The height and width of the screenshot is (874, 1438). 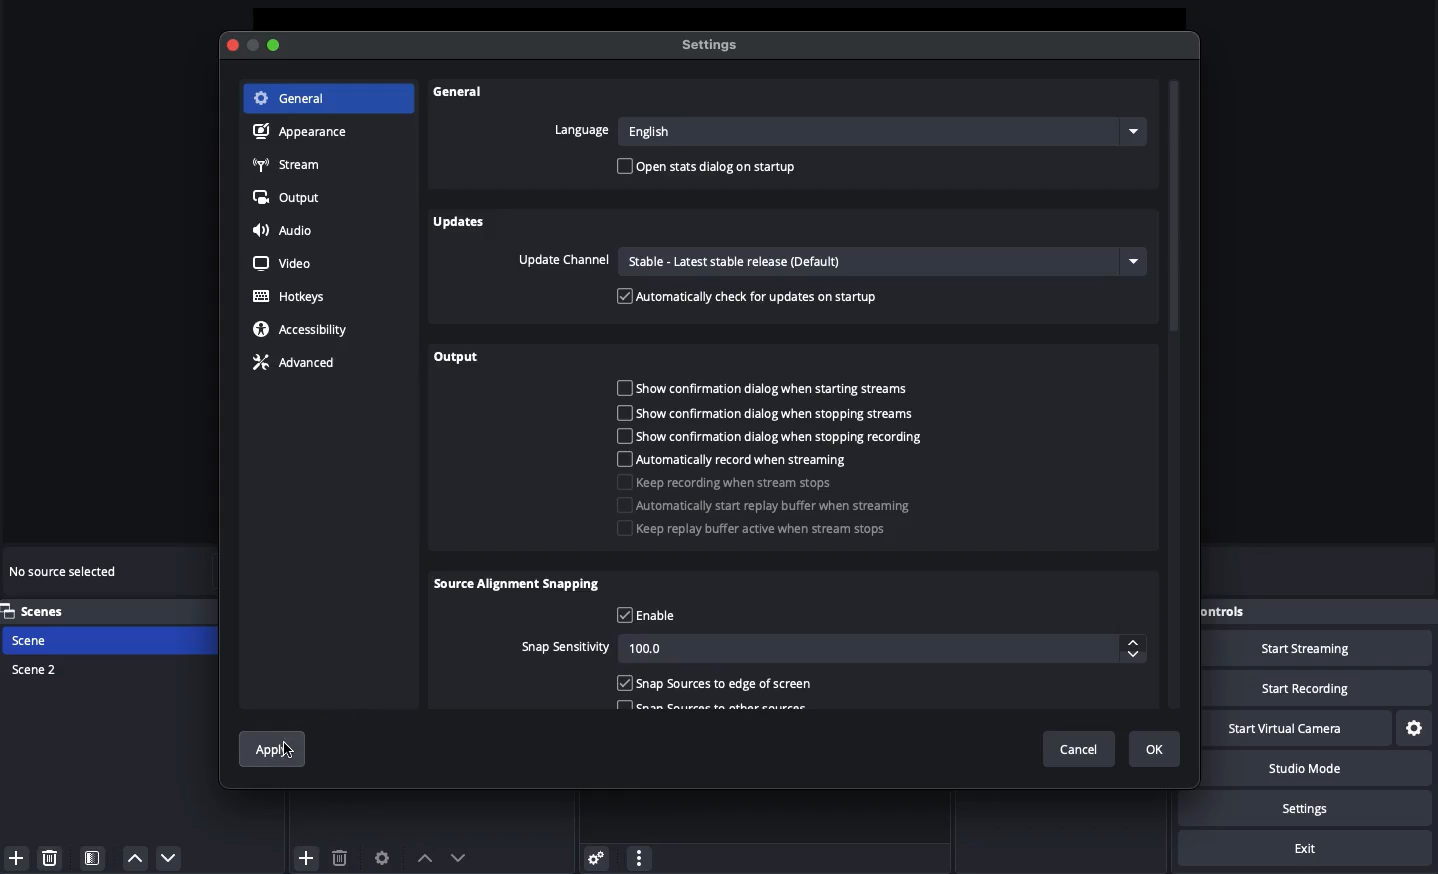 What do you see at coordinates (306, 856) in the screenshot?
I see `Add` at bounding box center [306, 856].